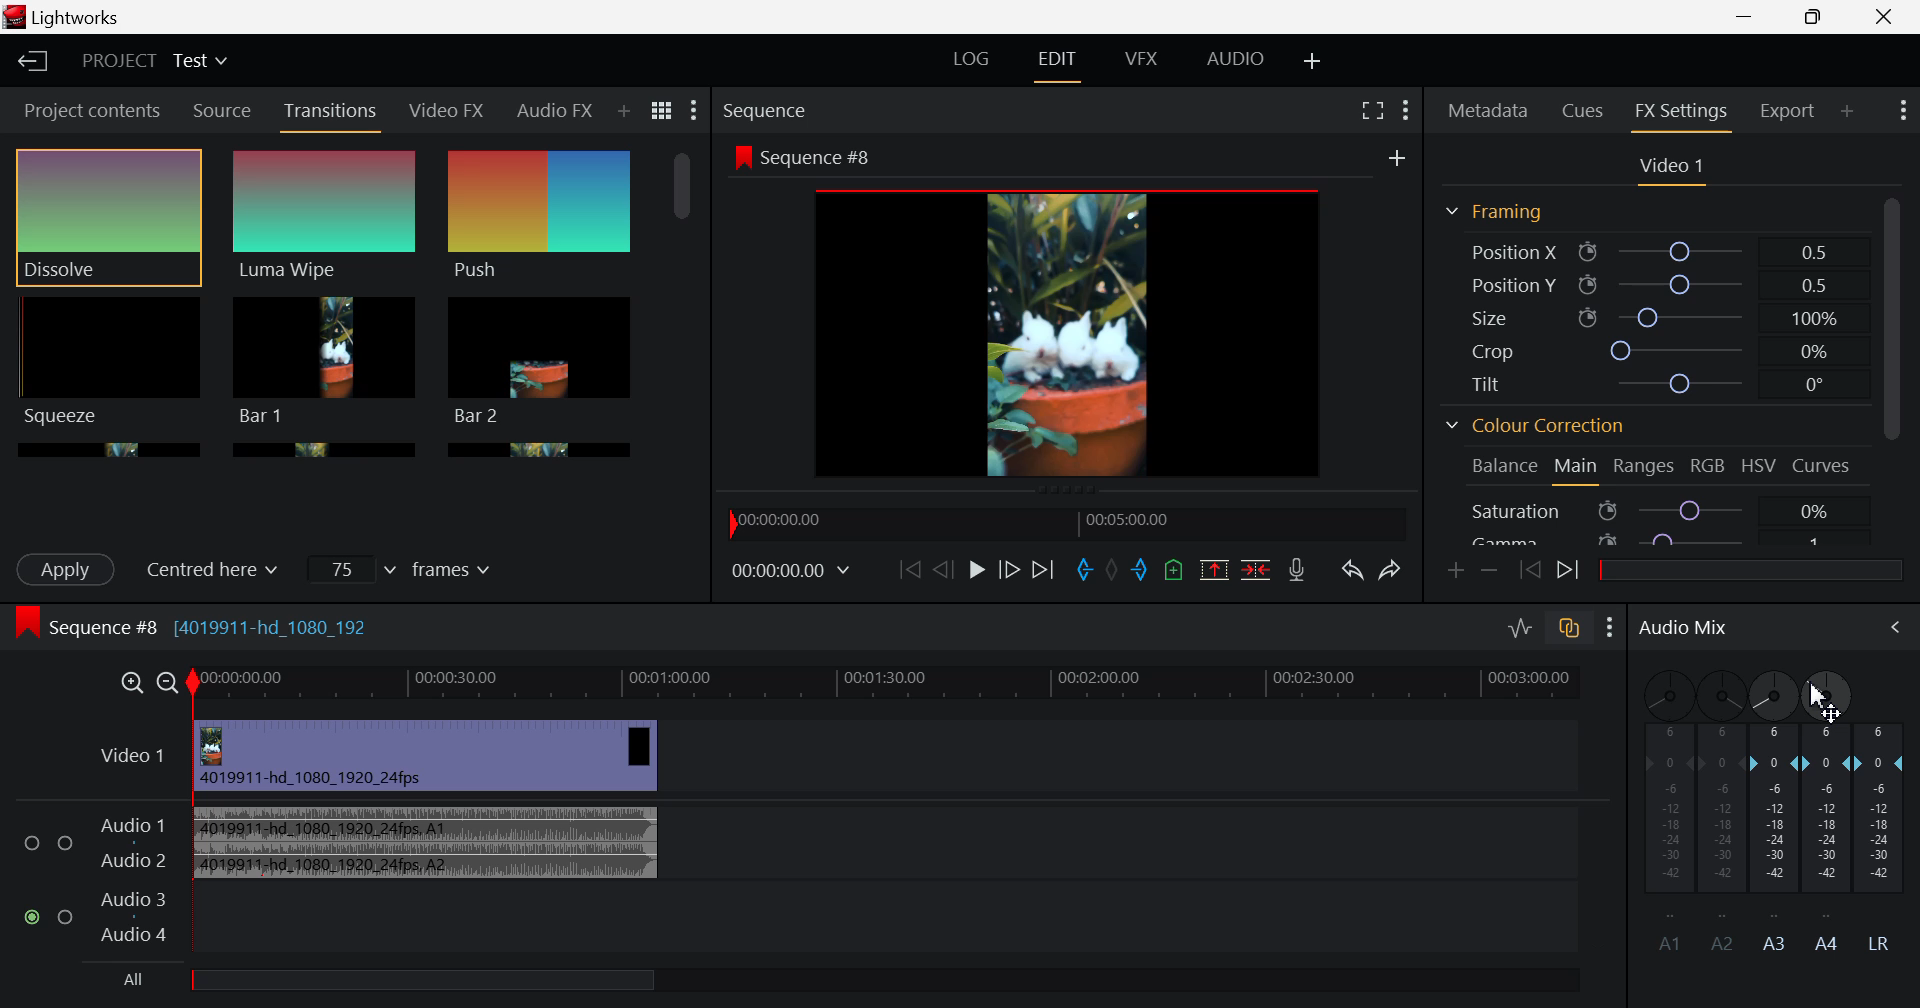  I want to click on Show Settings, so click(1902, 113).